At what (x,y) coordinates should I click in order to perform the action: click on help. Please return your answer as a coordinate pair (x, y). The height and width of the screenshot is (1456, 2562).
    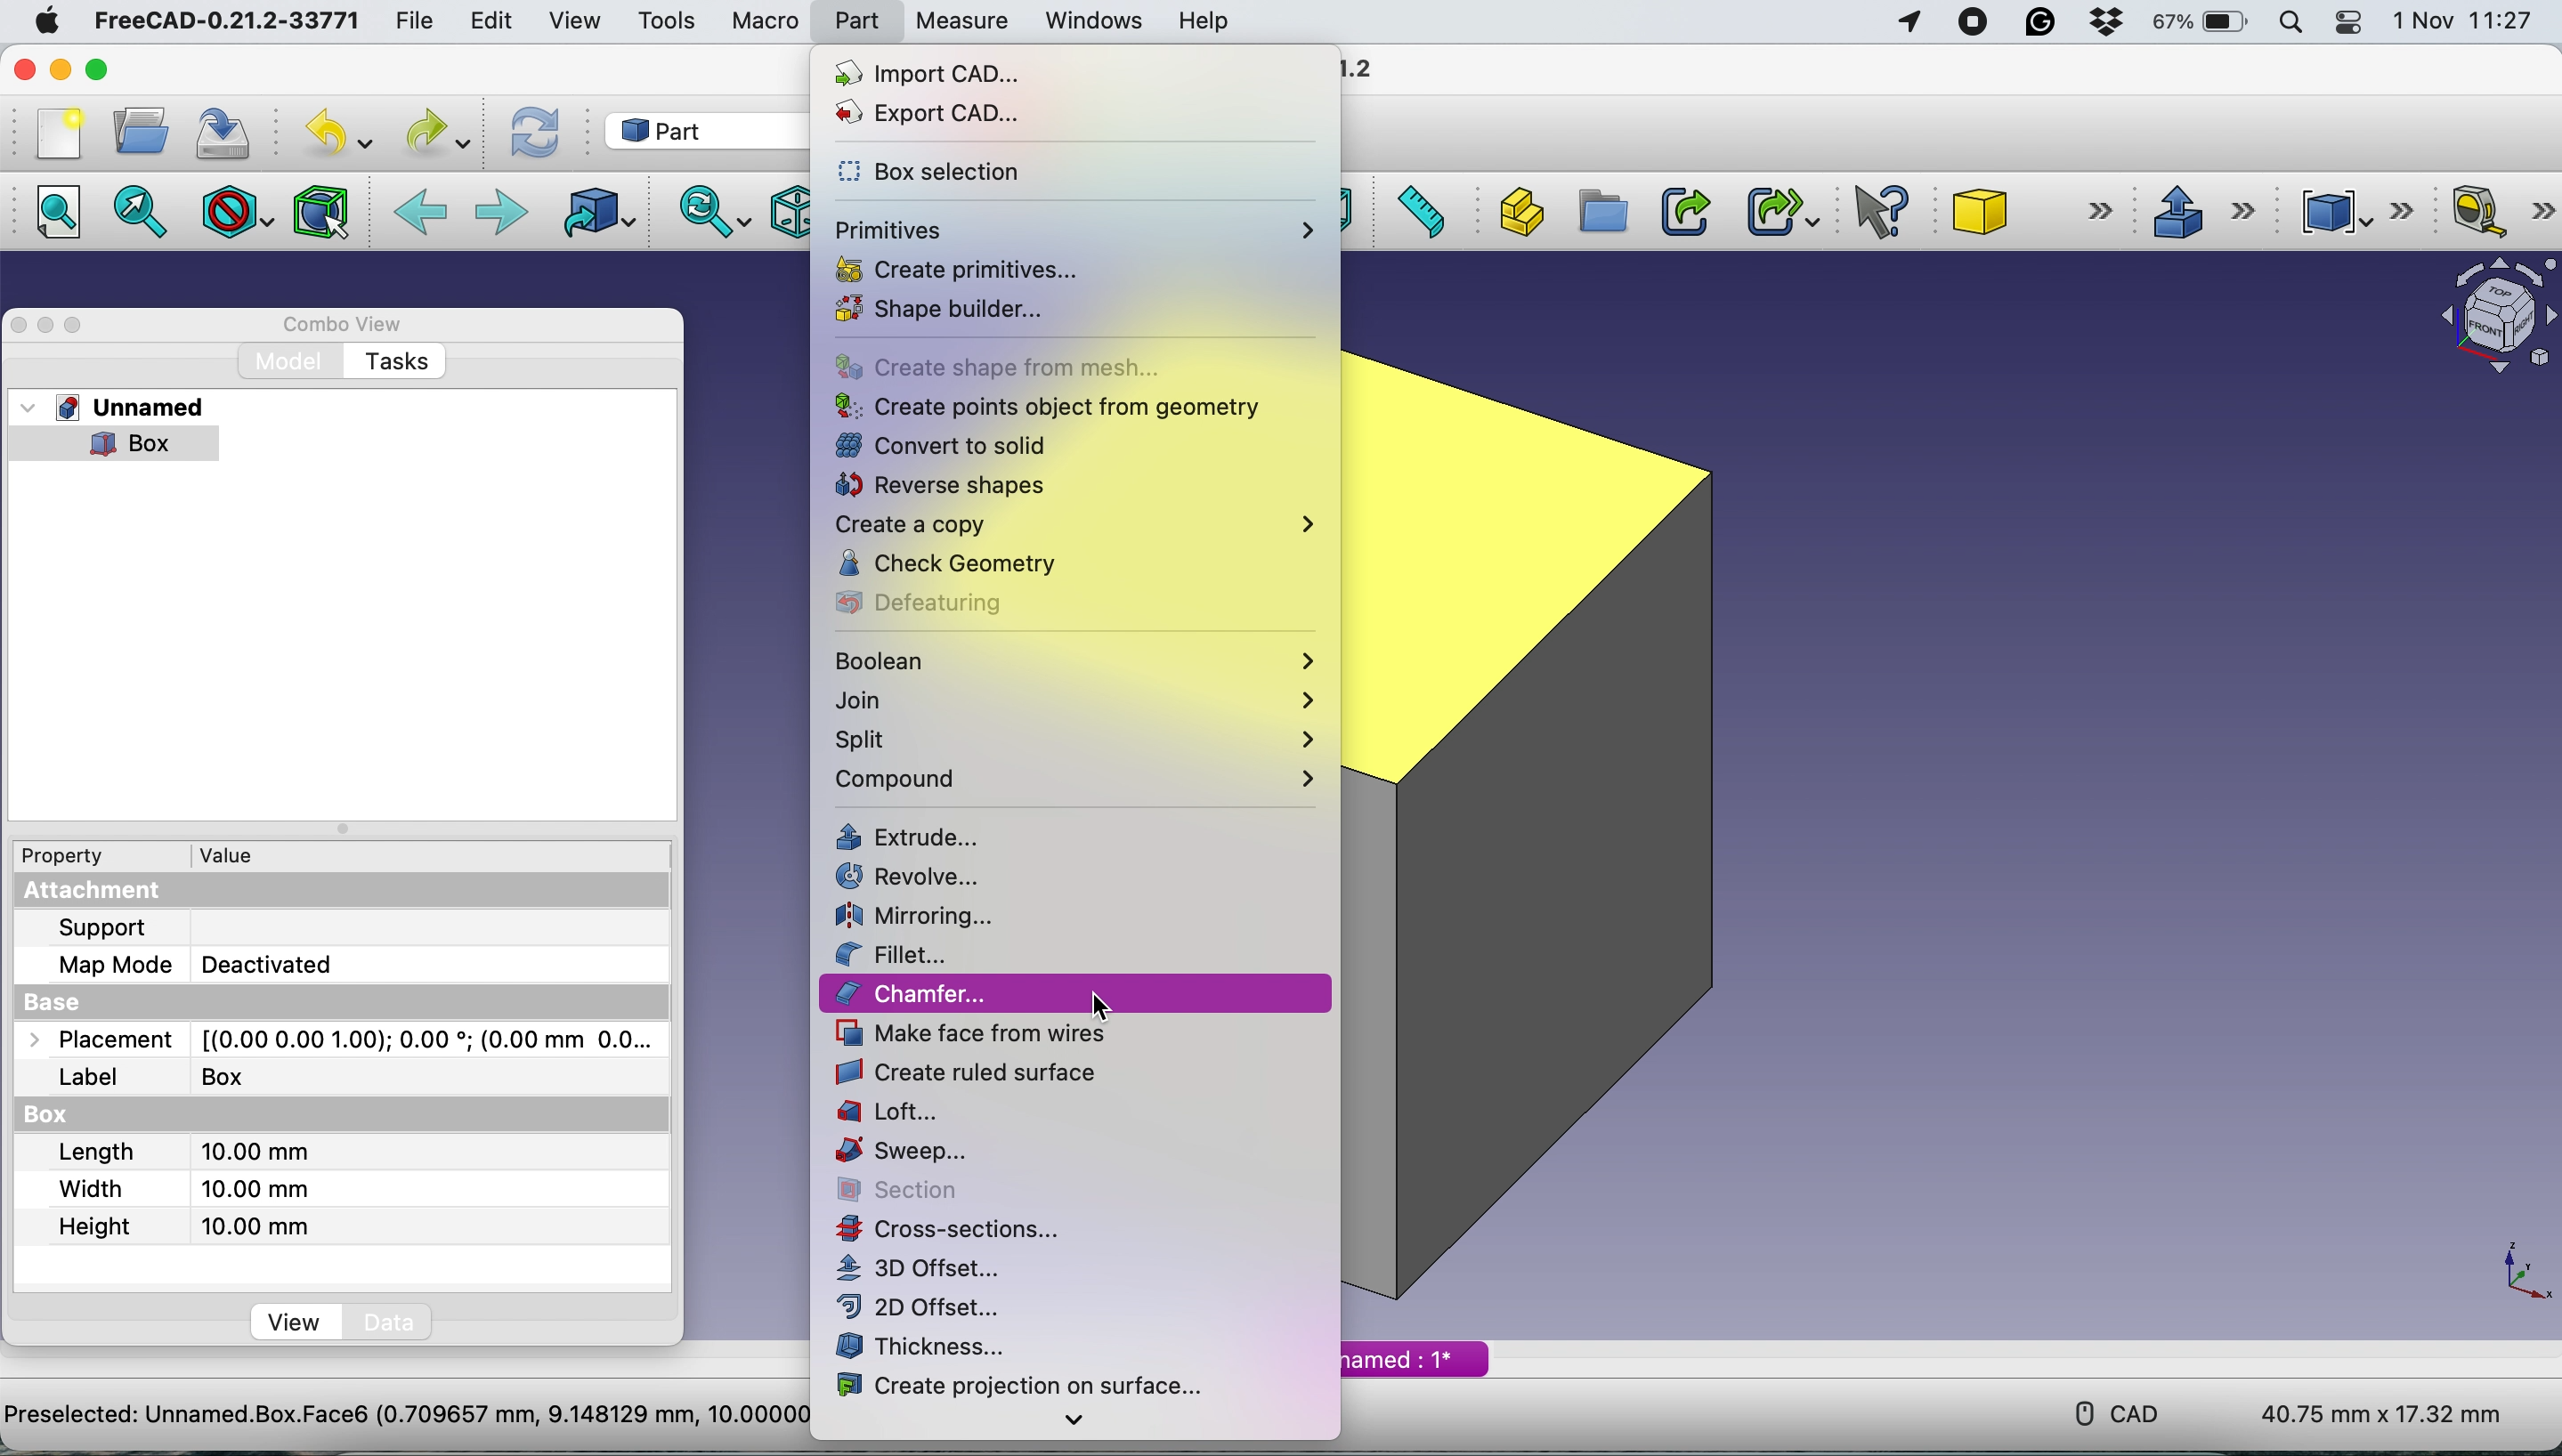
    Looking at the image, I should click on (1208, 20).